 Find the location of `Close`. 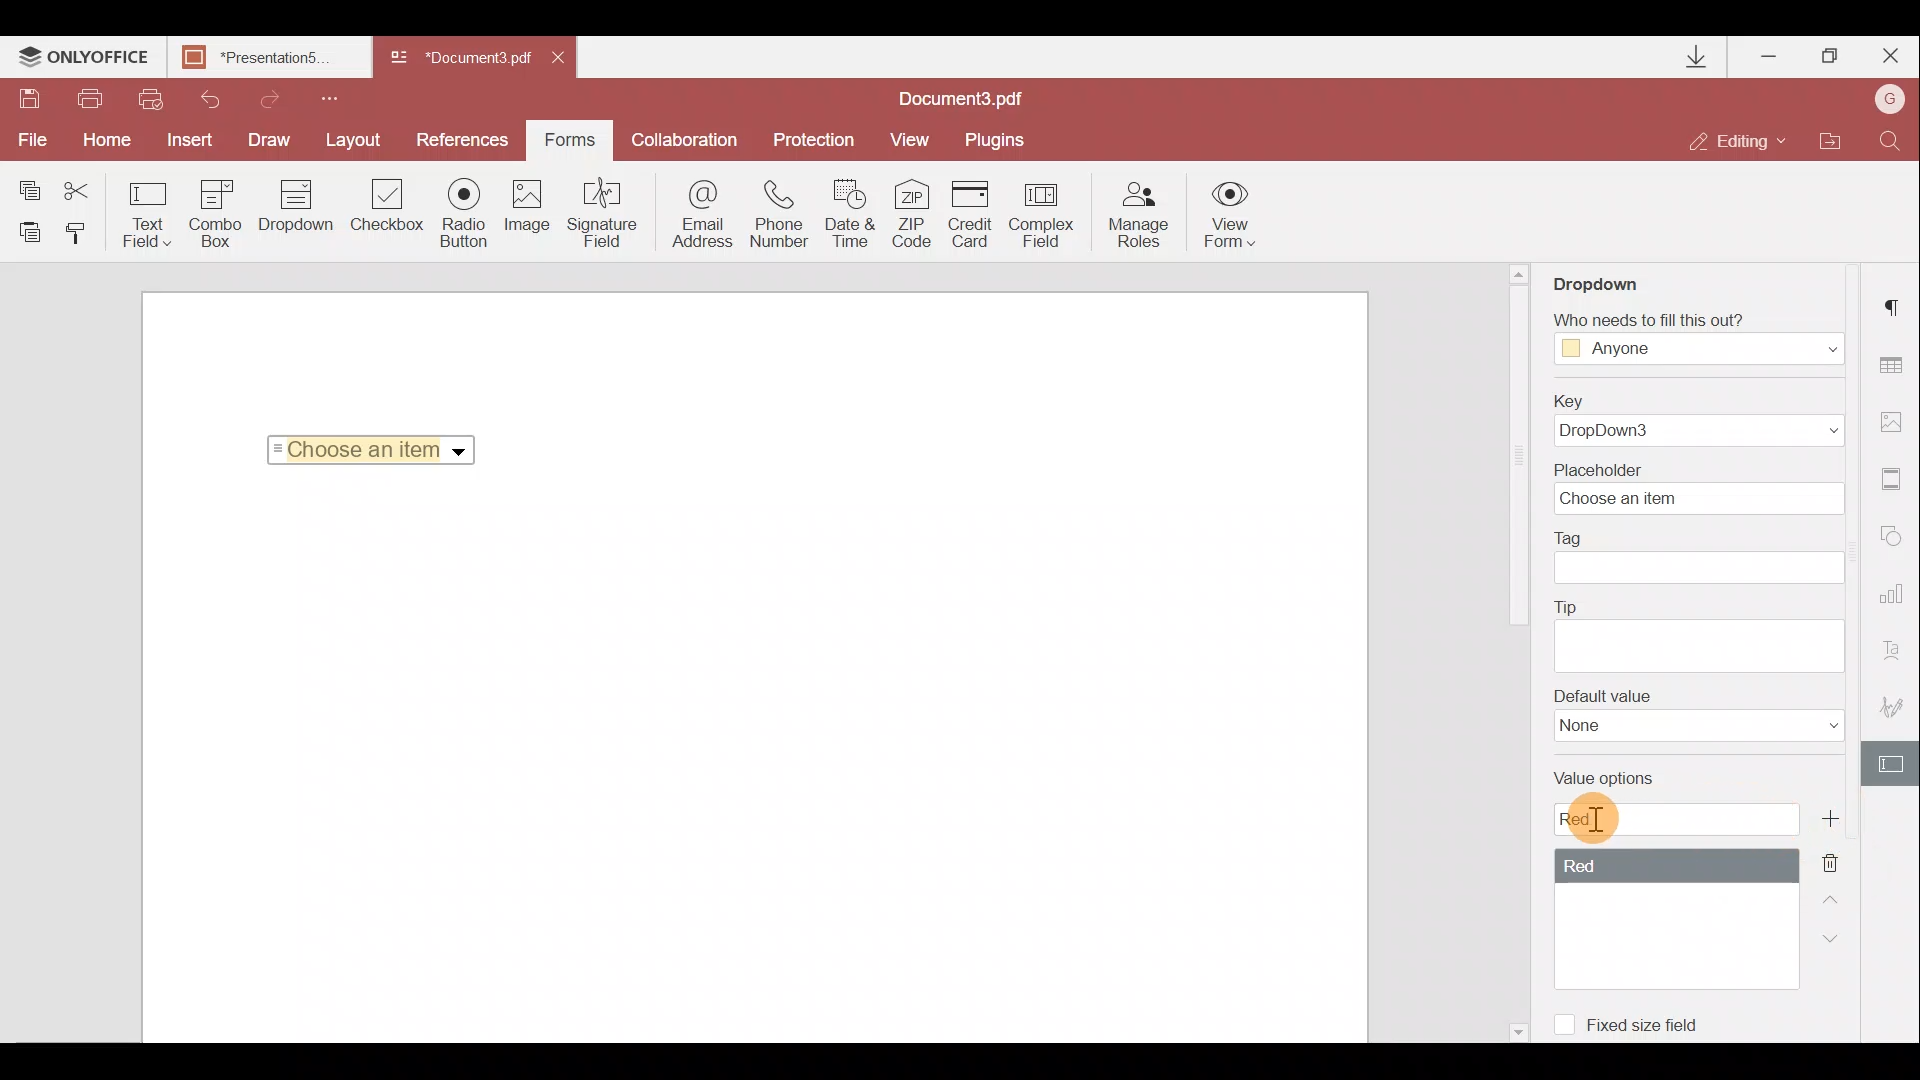

Close is located at coordinates (1889, 57).